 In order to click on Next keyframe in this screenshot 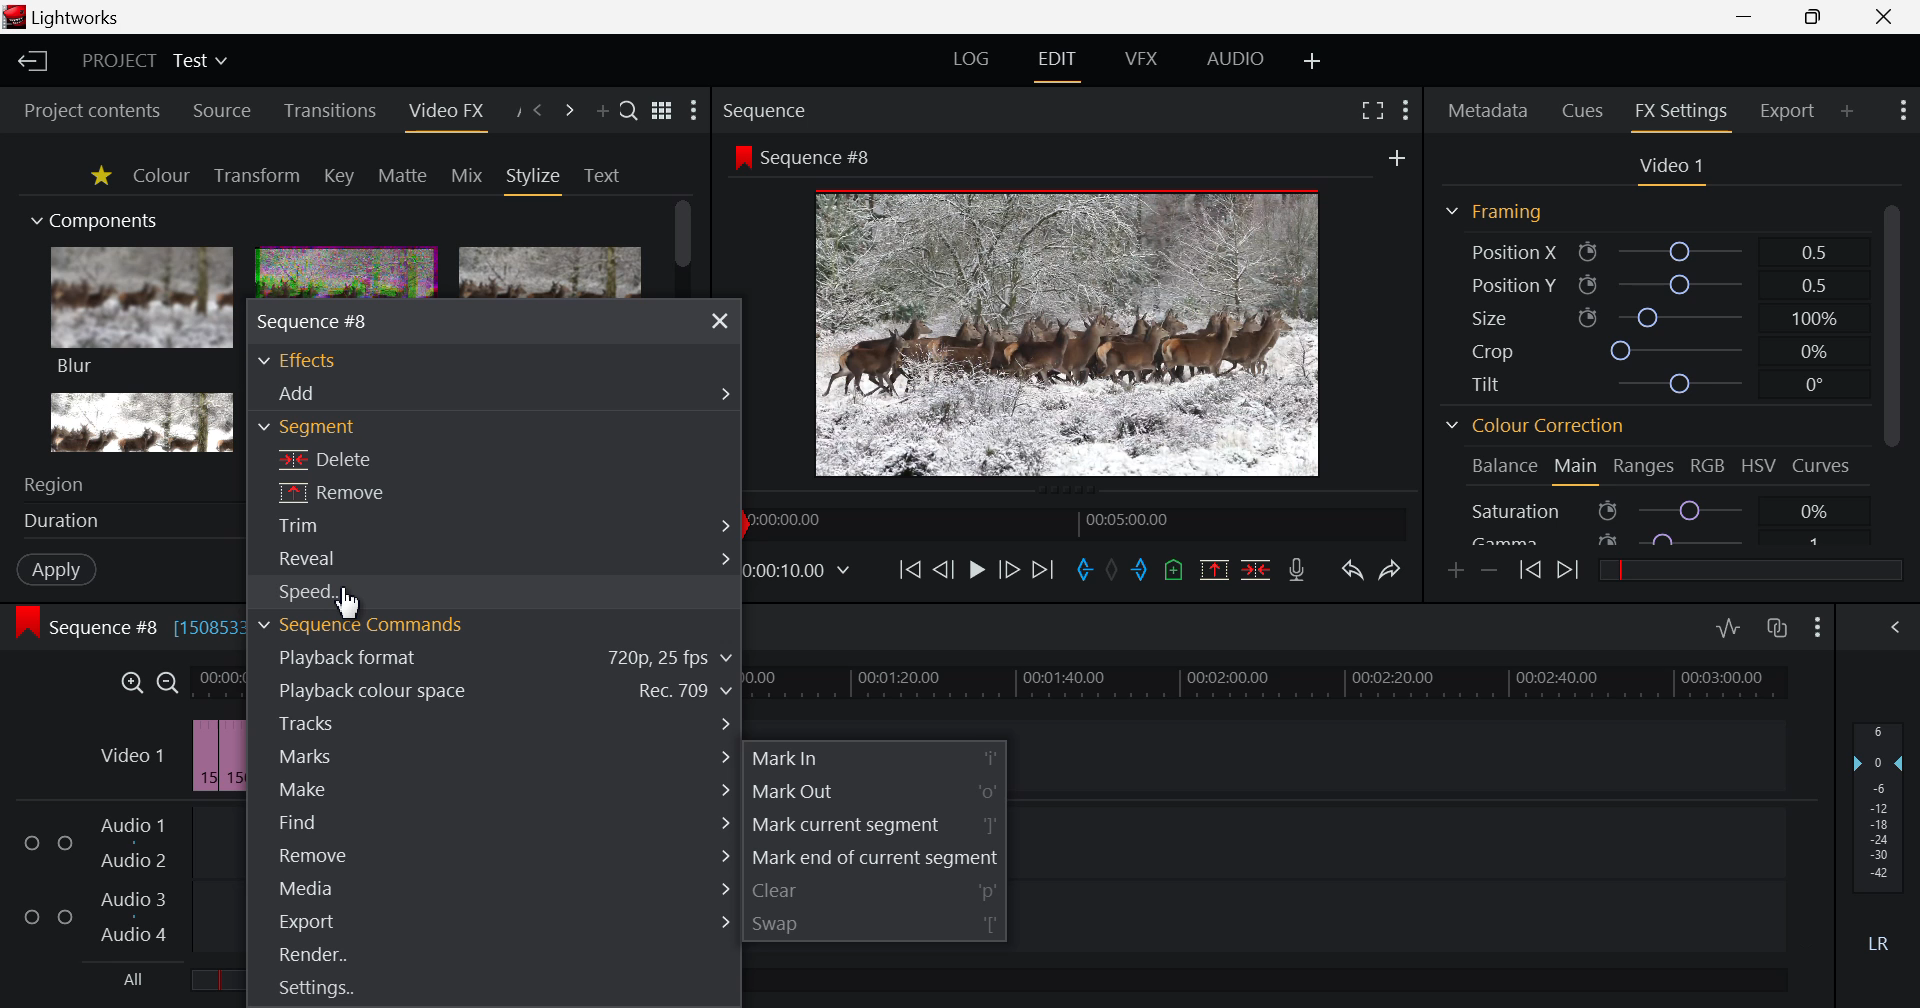, I will do `click(1570, 572)`.